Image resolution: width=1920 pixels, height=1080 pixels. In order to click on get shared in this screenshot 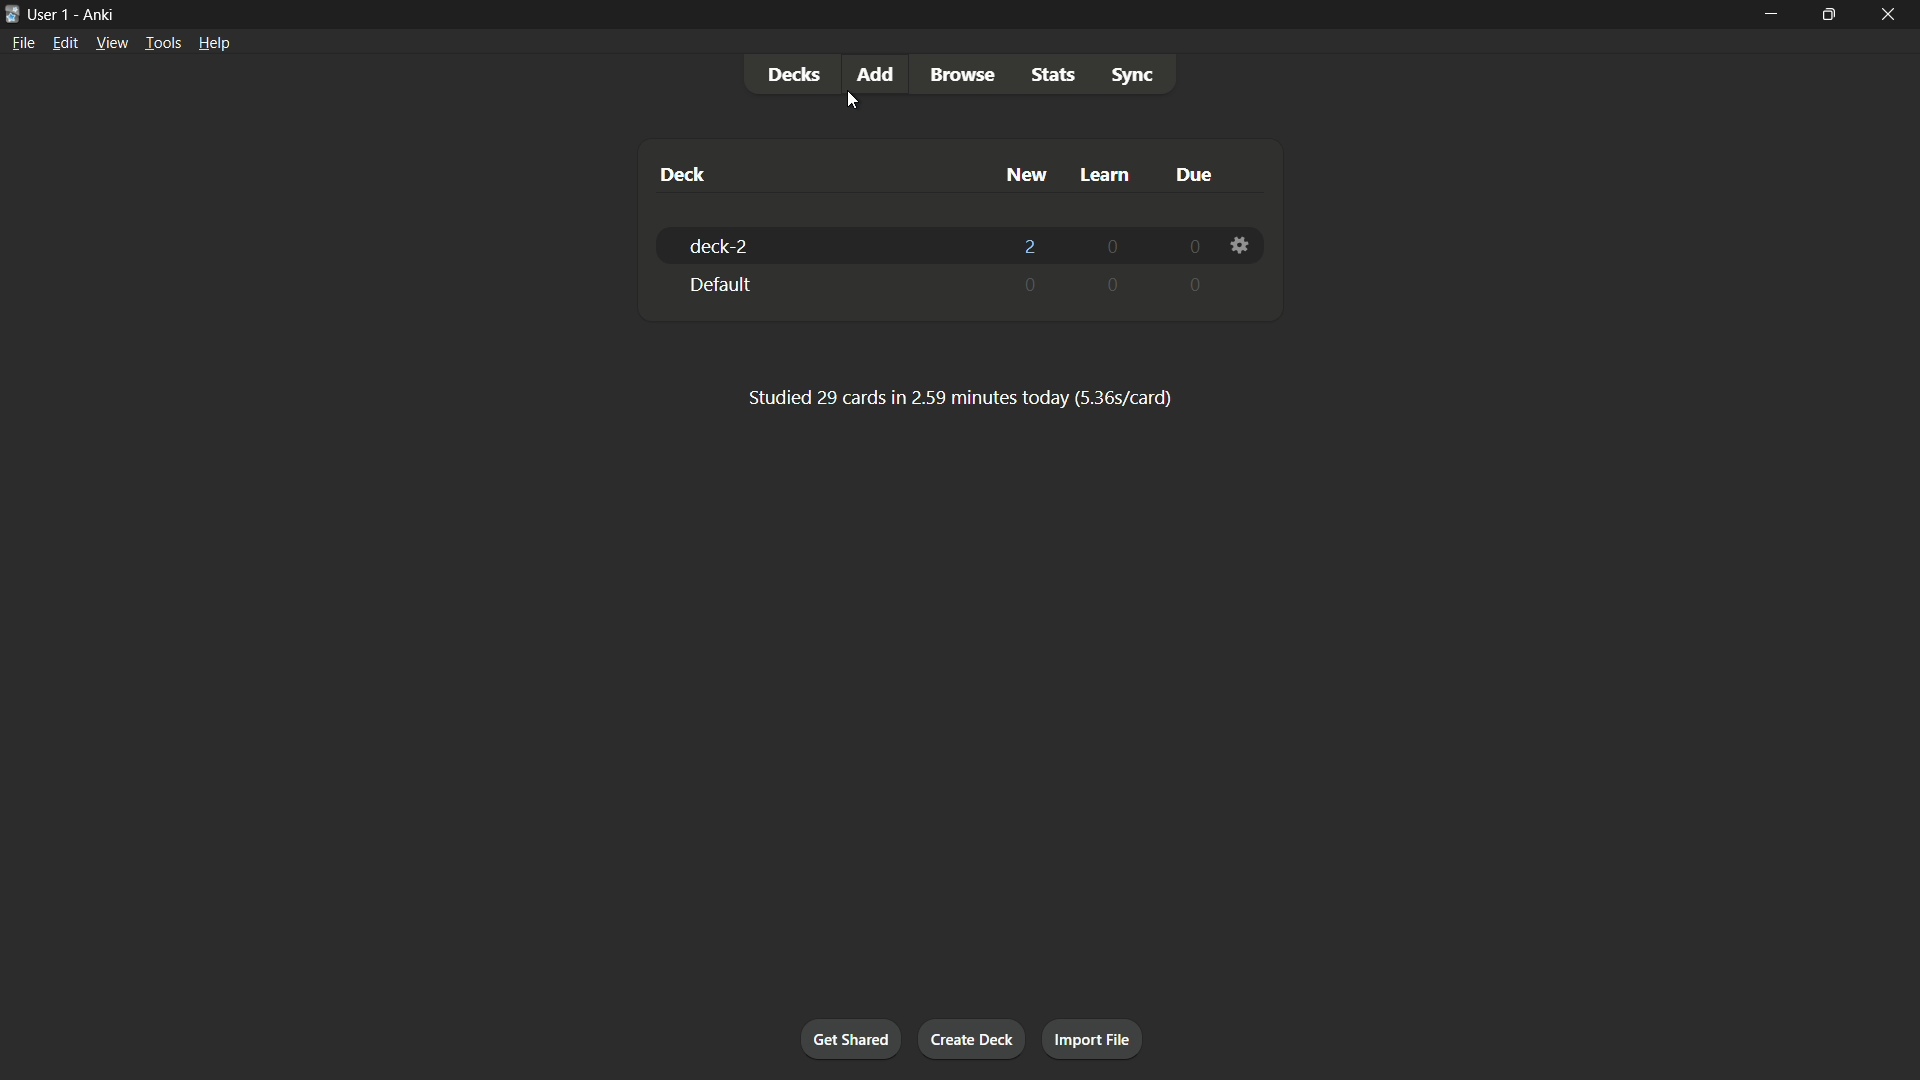, I will do `click(851, 1040)`.